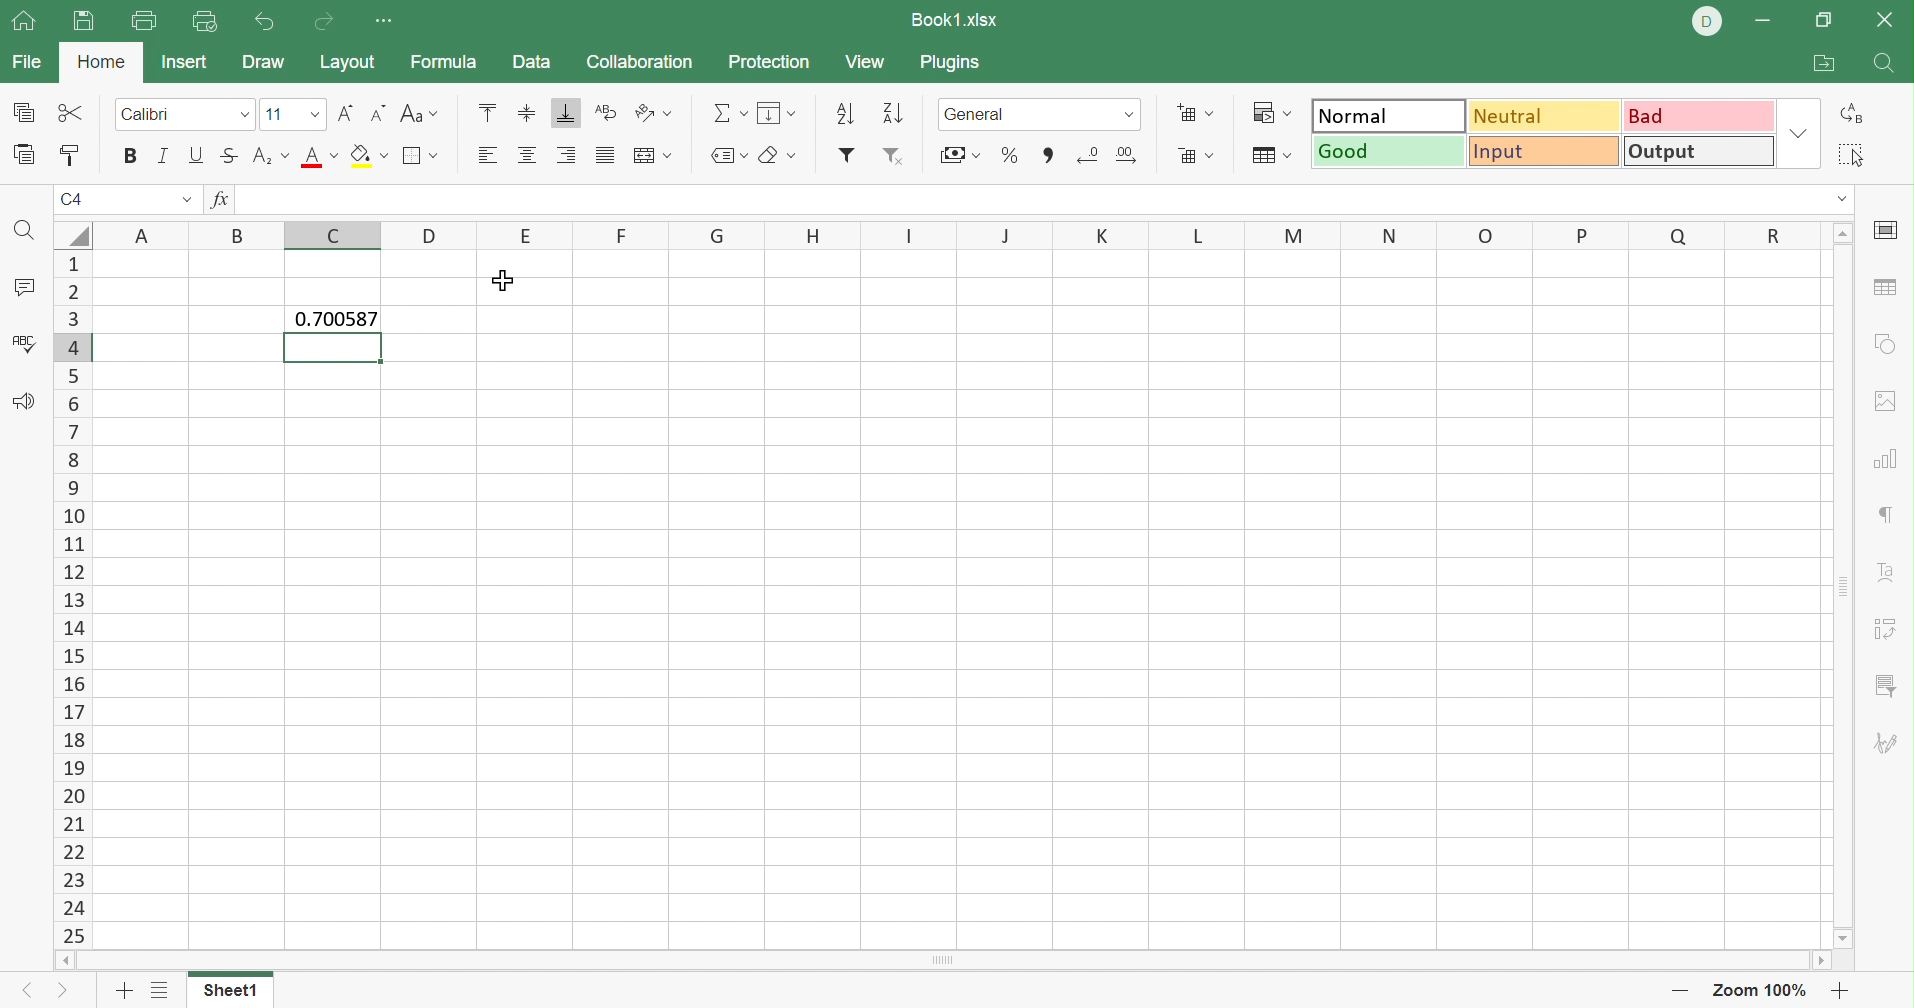 The image size is (1914, 1008). What do you see at coordinates (1888, 689) in the screenshot?
I see `Slicer settings` at bounding box center [1888, 689].